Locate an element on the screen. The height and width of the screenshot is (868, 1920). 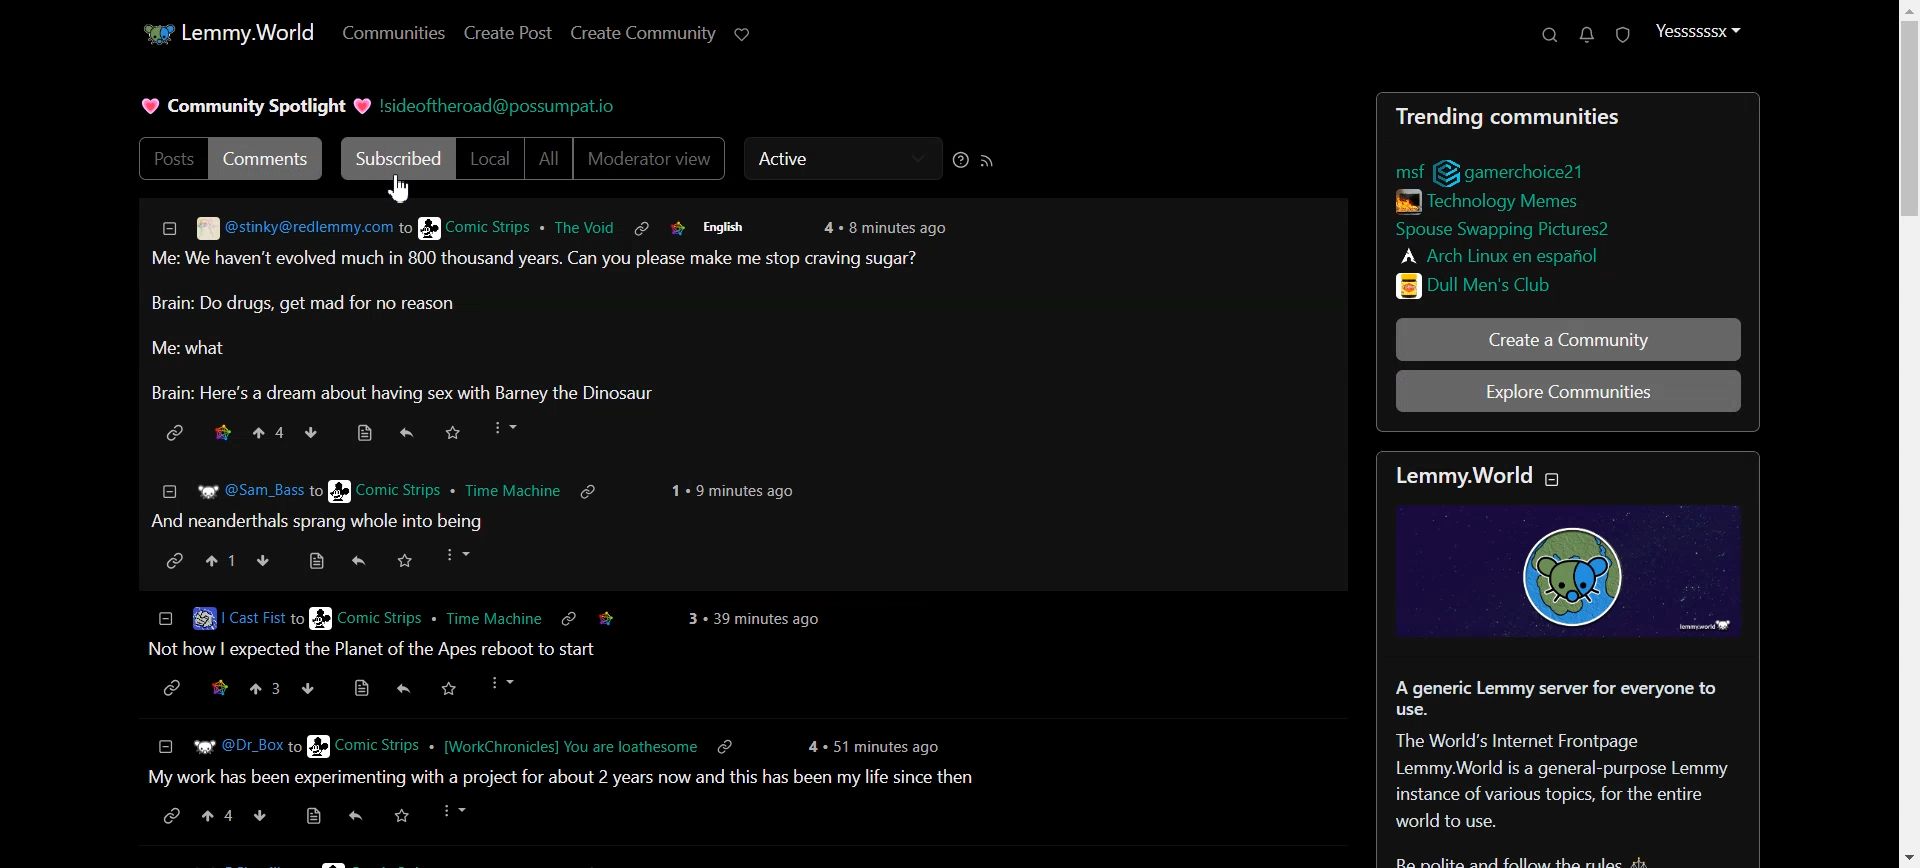
bookmark is located at coordinates (314, 561).